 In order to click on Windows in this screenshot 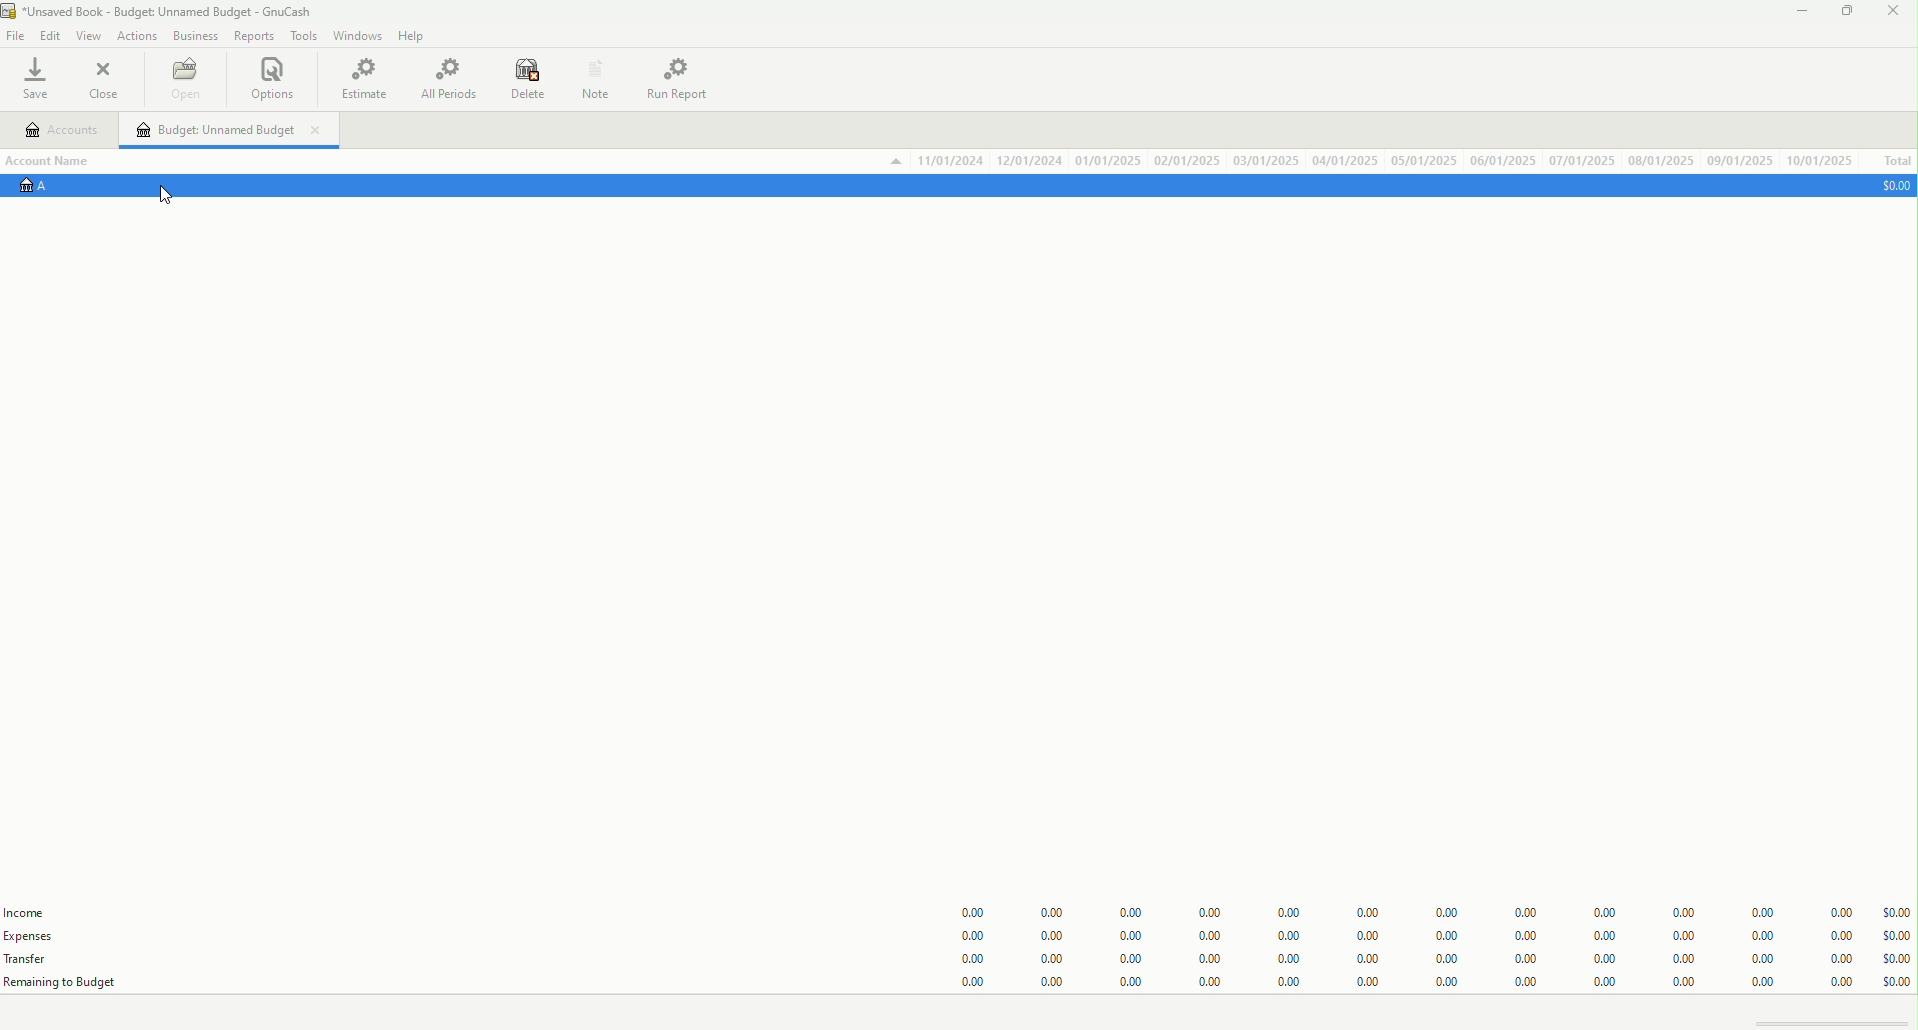, I will do `click(359, 34)`.